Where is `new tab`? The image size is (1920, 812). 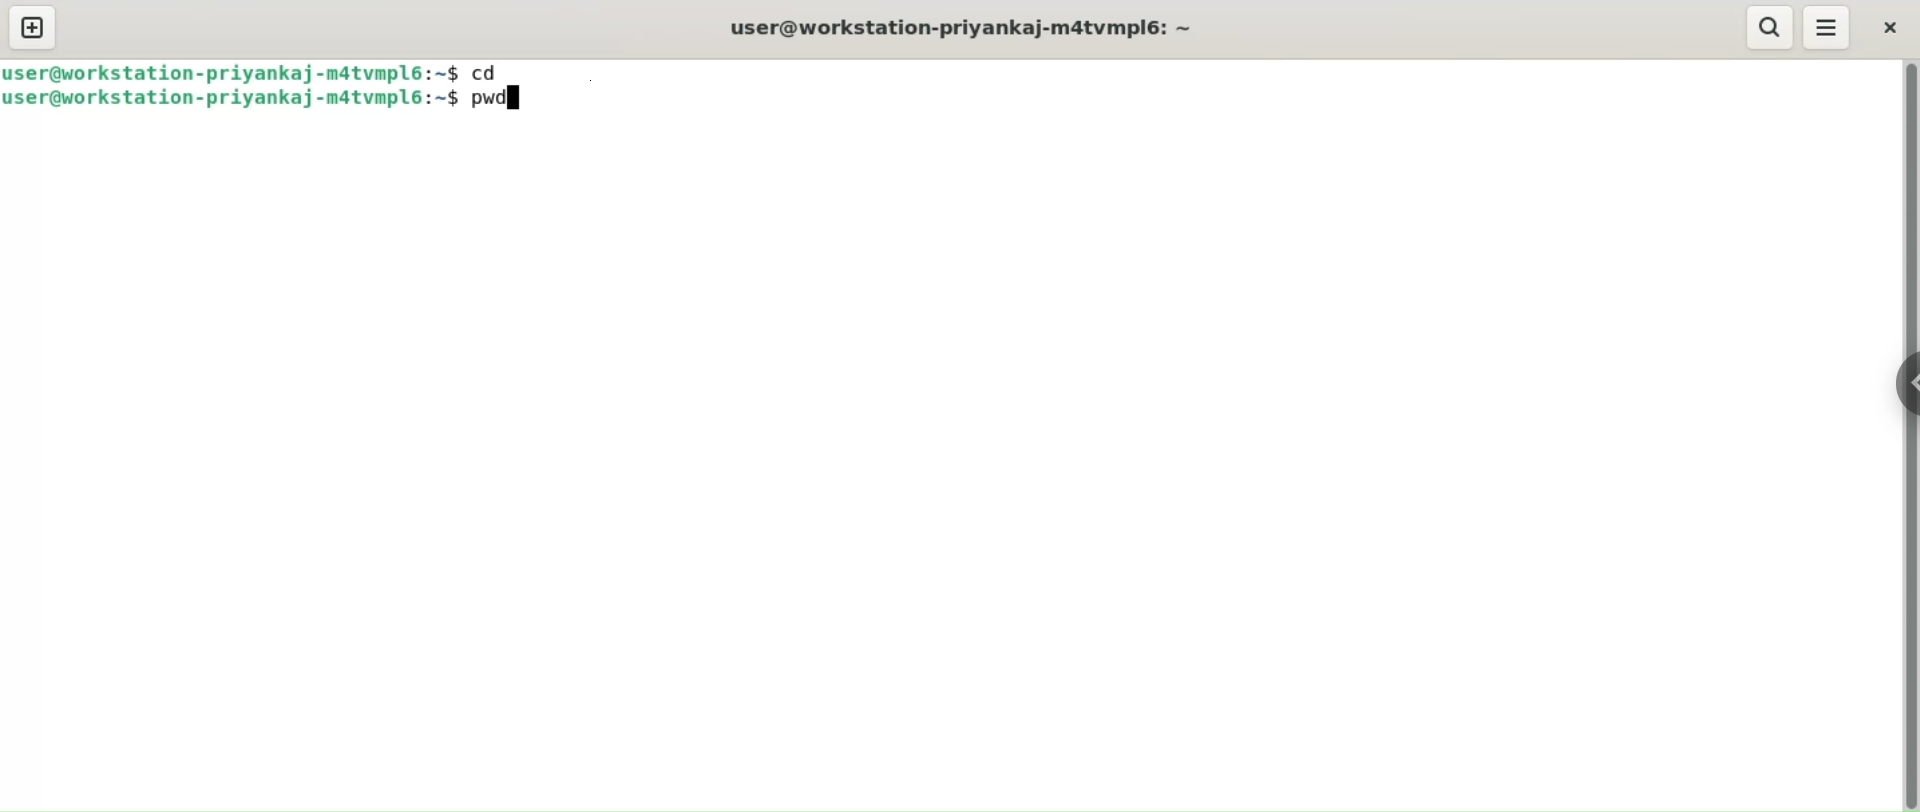 new tab is located at coordinates (33, 28).